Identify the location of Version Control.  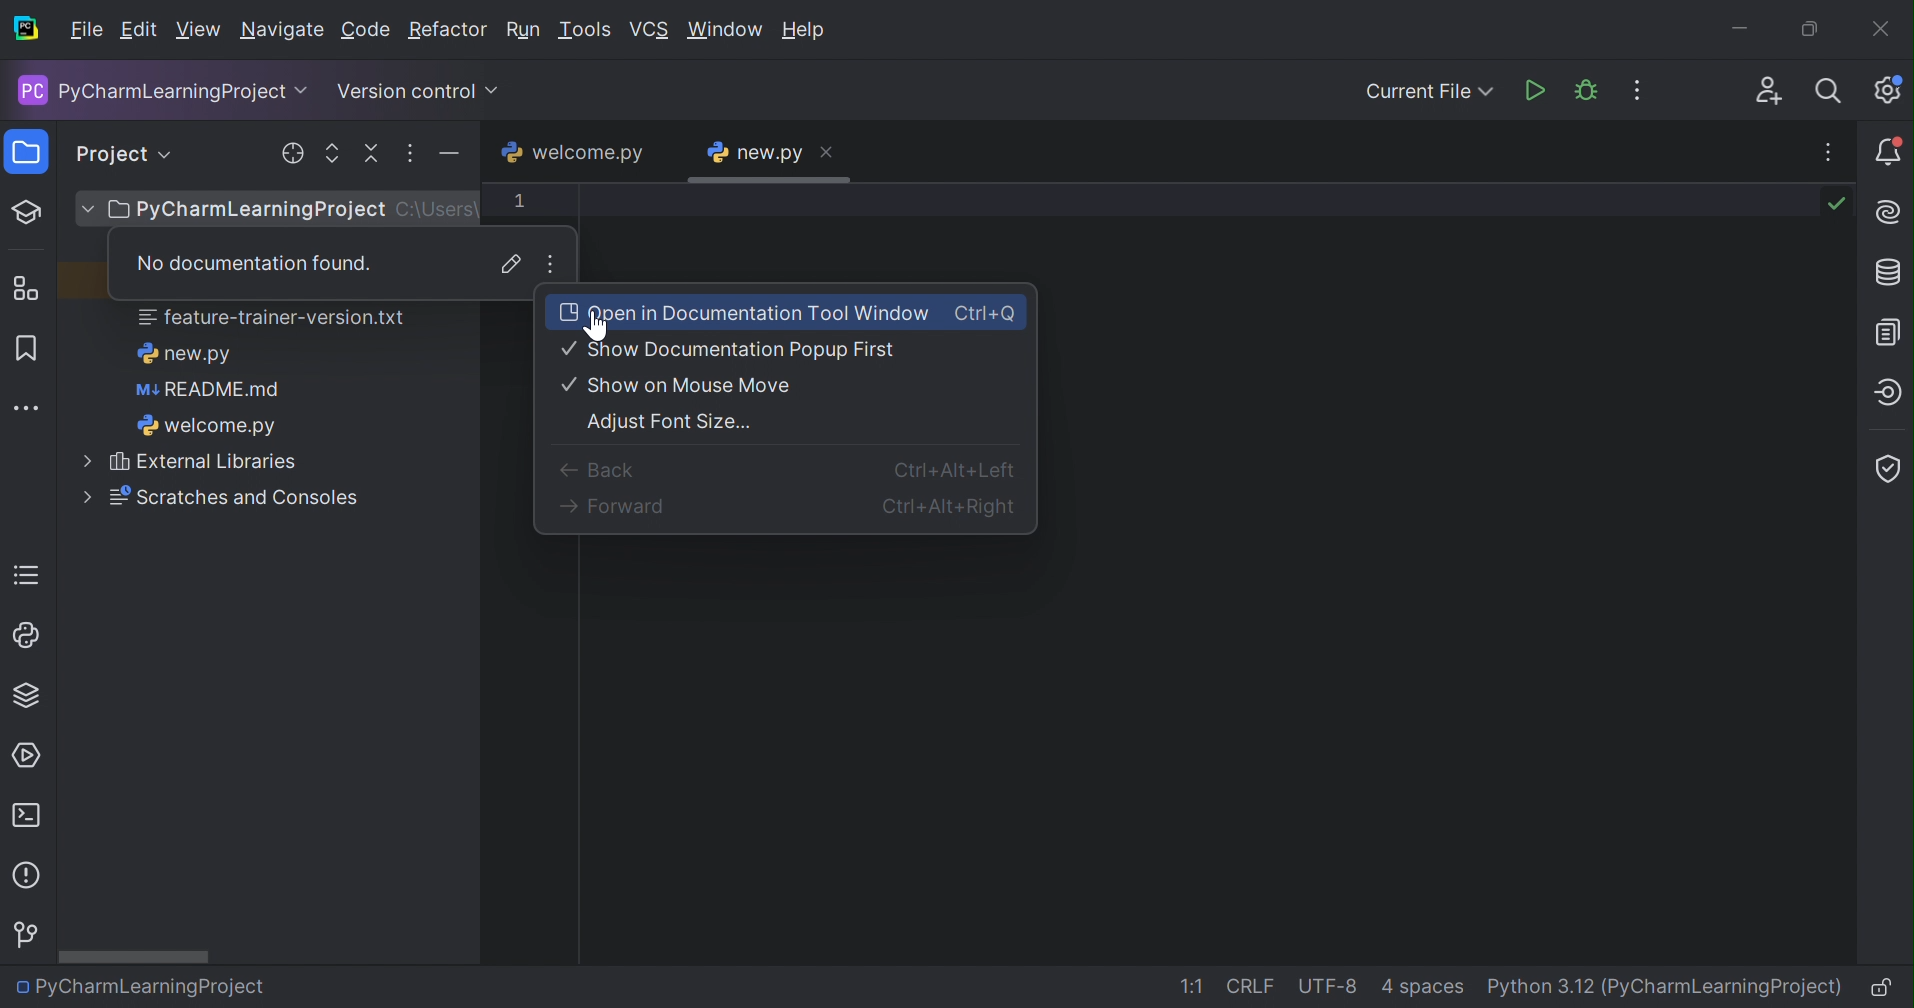
(28, 934).